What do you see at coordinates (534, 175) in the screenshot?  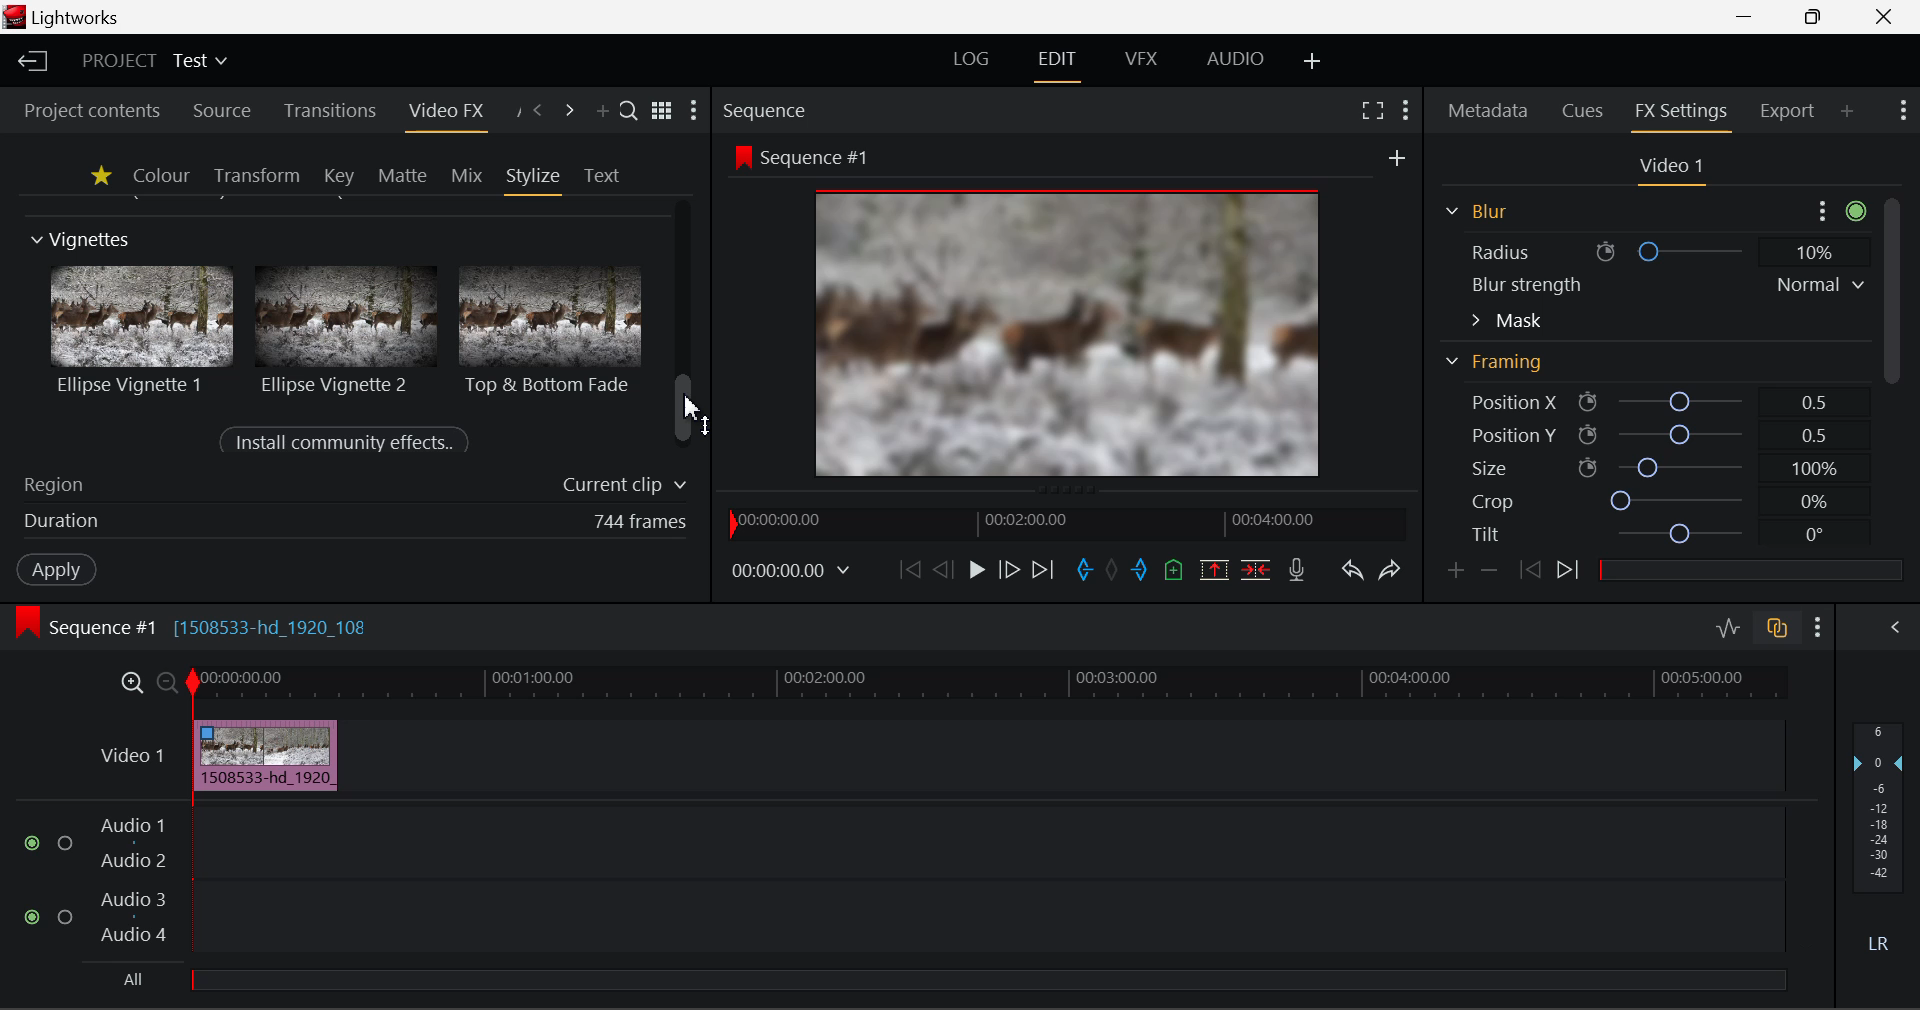 I see `Stylize Panel Open` at bounding box center [534, 175].